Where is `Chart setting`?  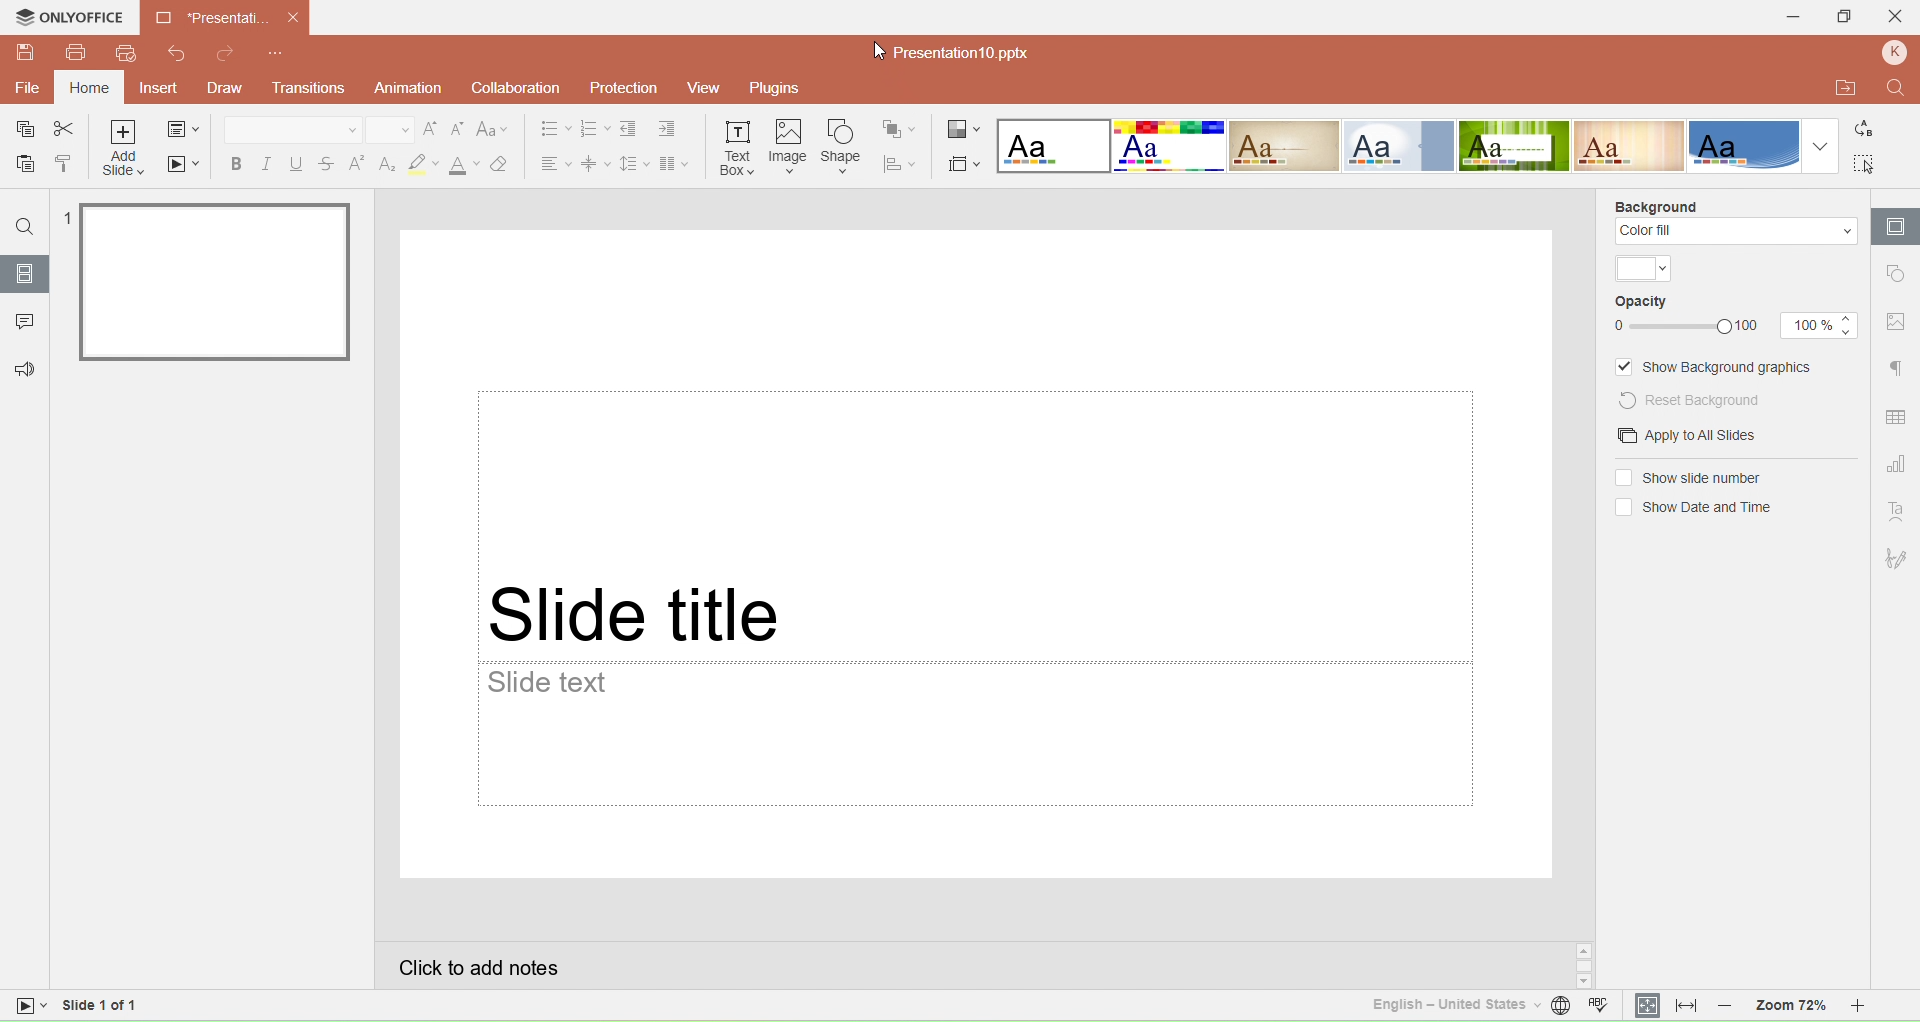 Chart setting is located at coordinates (1898, 461).